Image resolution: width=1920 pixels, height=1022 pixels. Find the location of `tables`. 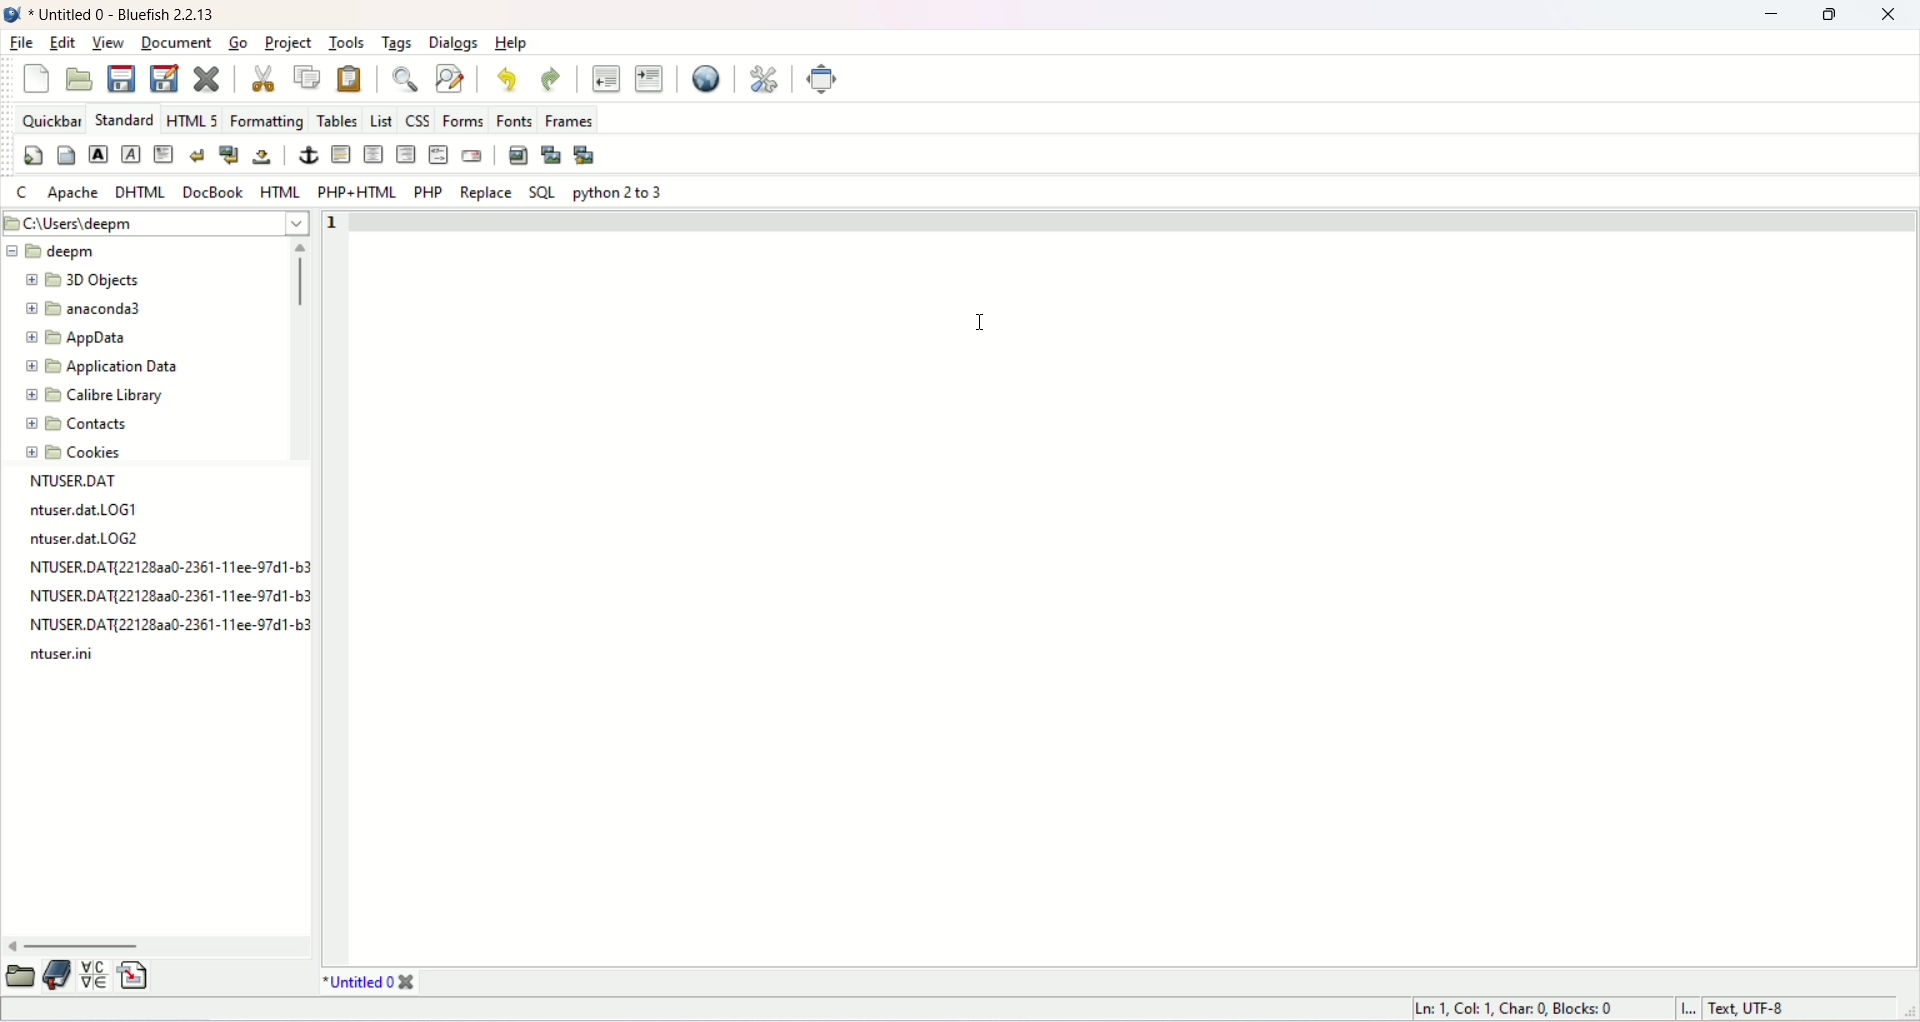

tables is located at coordinates (337, 123).